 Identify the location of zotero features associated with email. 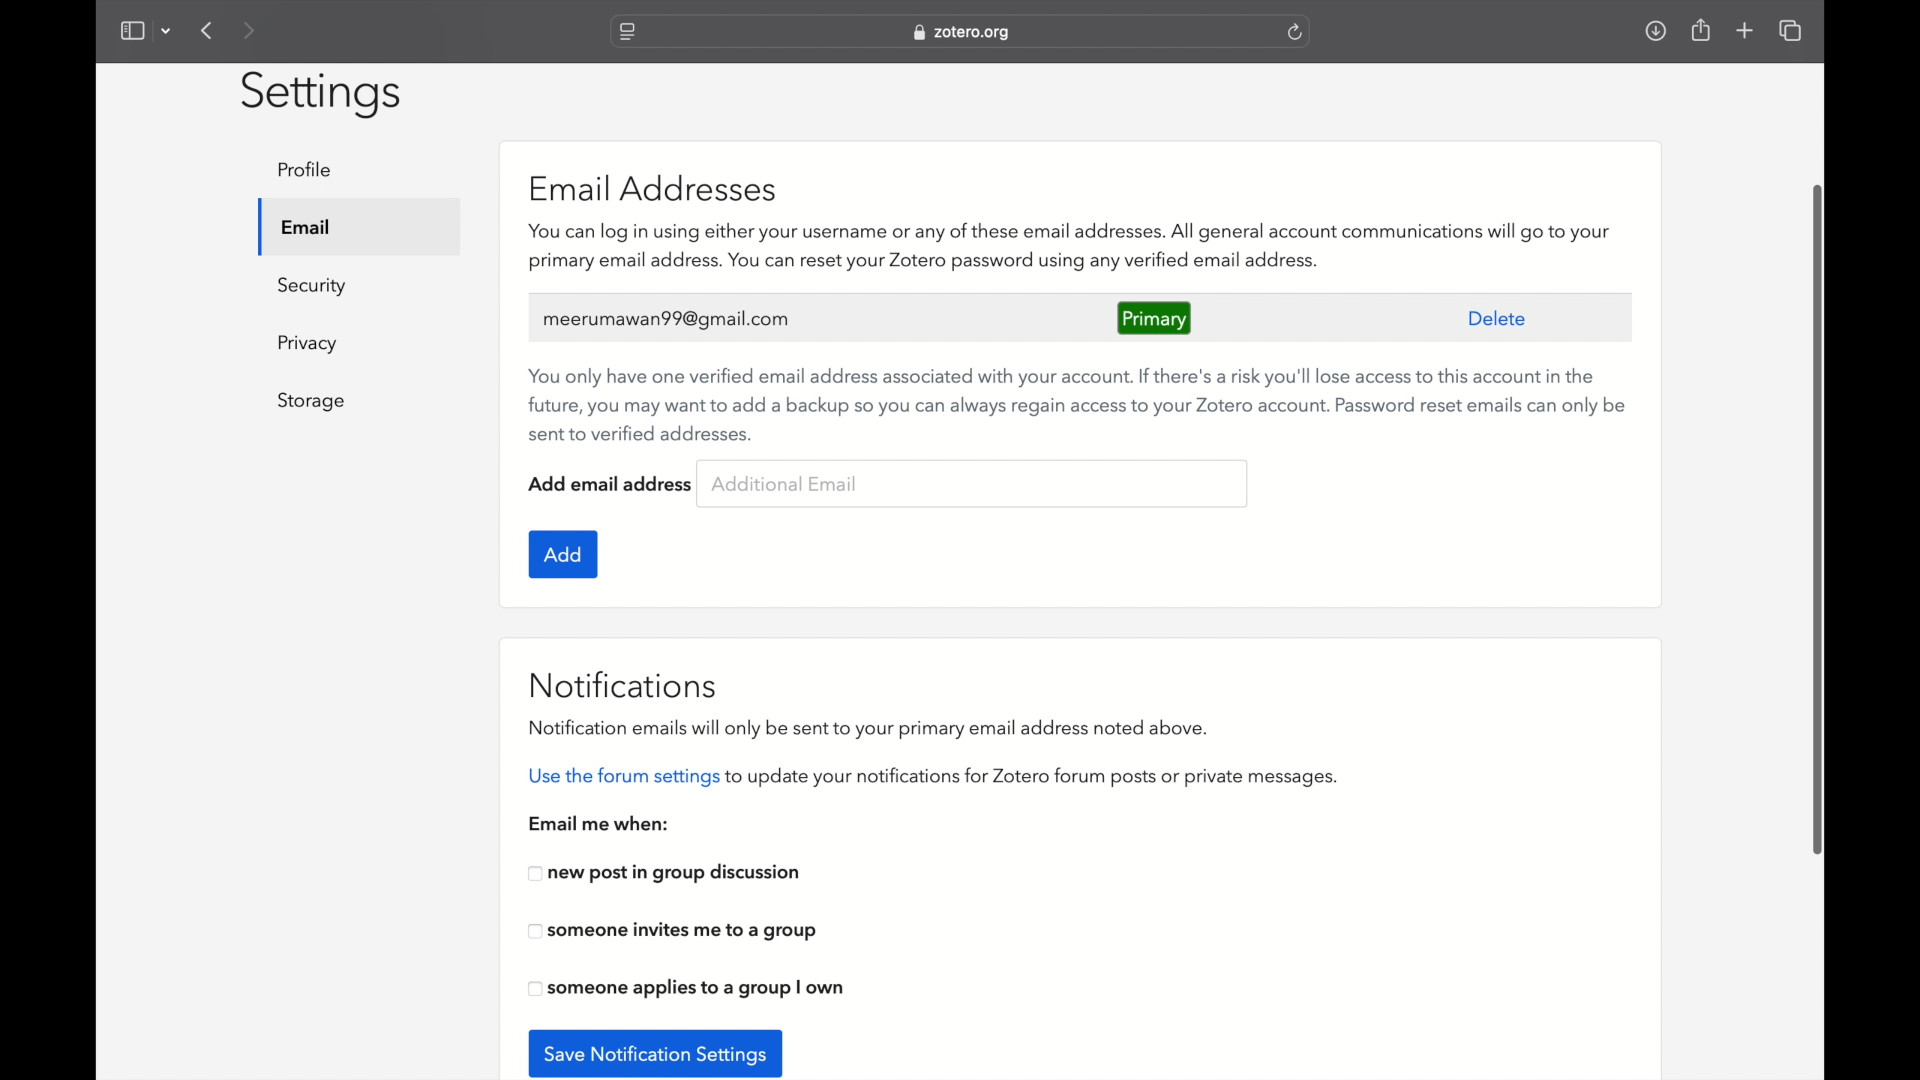
(1070, 247).